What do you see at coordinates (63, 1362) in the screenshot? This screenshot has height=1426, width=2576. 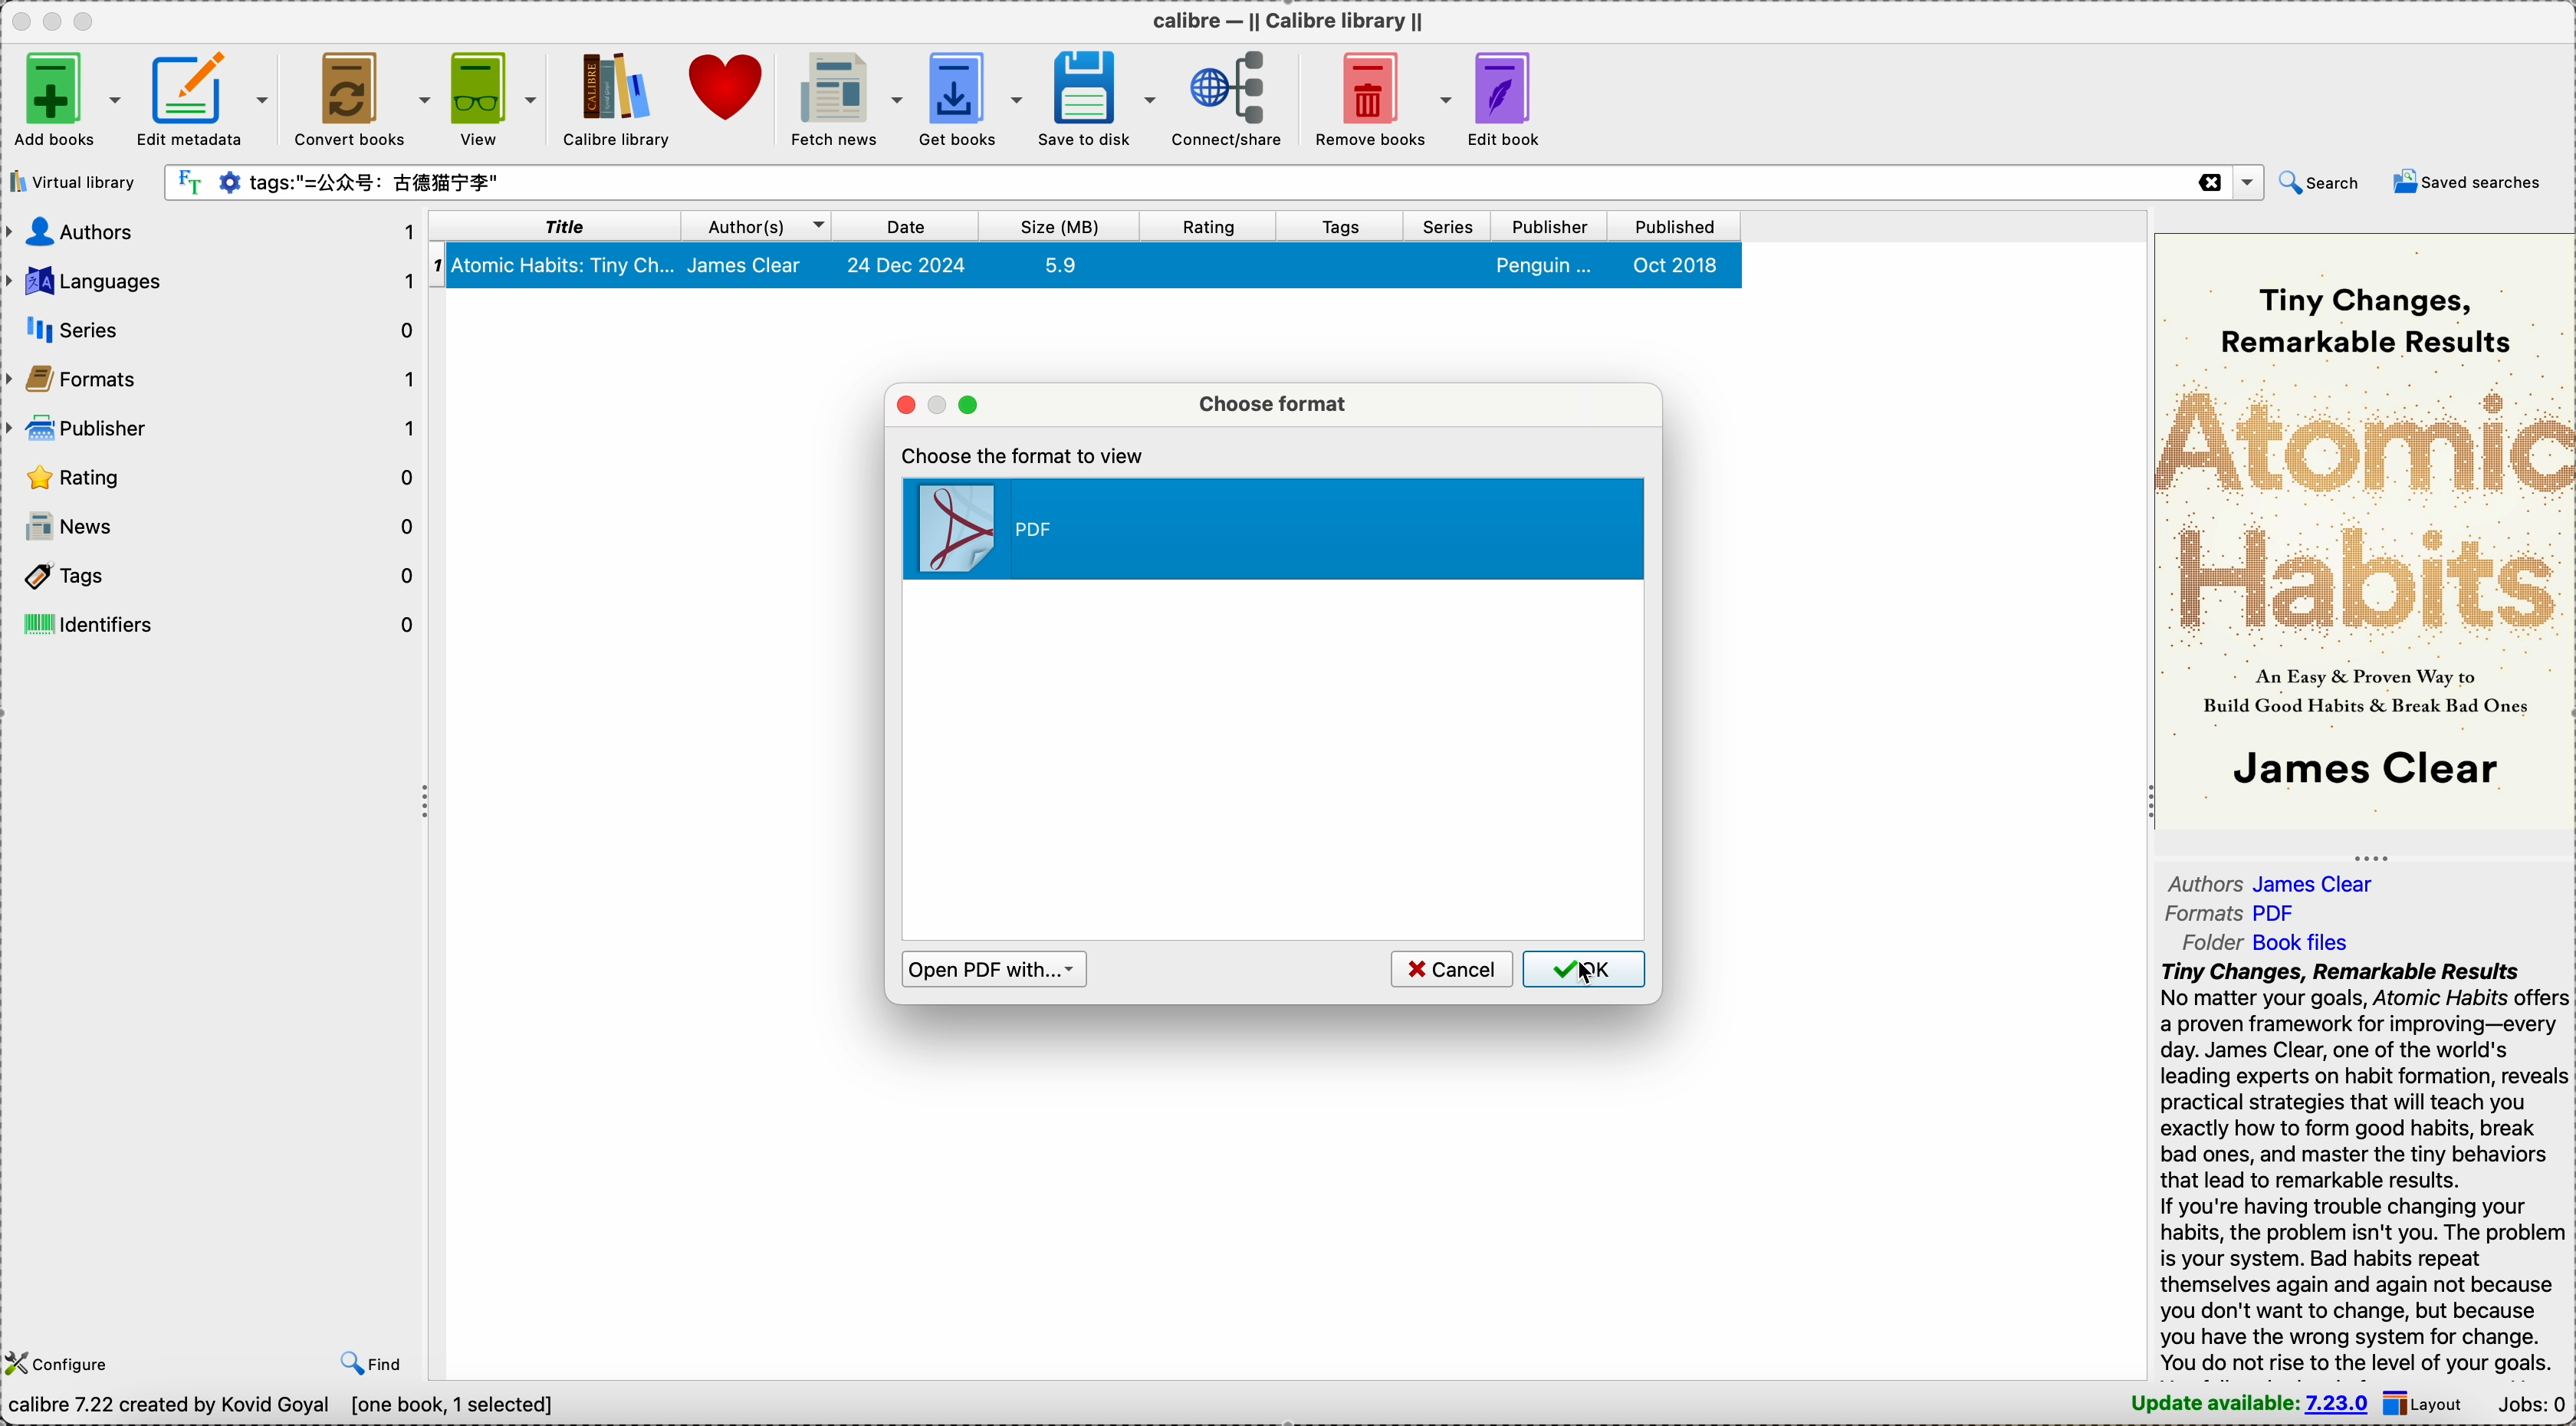 I see `configure` at bounding box center [63, 1362].